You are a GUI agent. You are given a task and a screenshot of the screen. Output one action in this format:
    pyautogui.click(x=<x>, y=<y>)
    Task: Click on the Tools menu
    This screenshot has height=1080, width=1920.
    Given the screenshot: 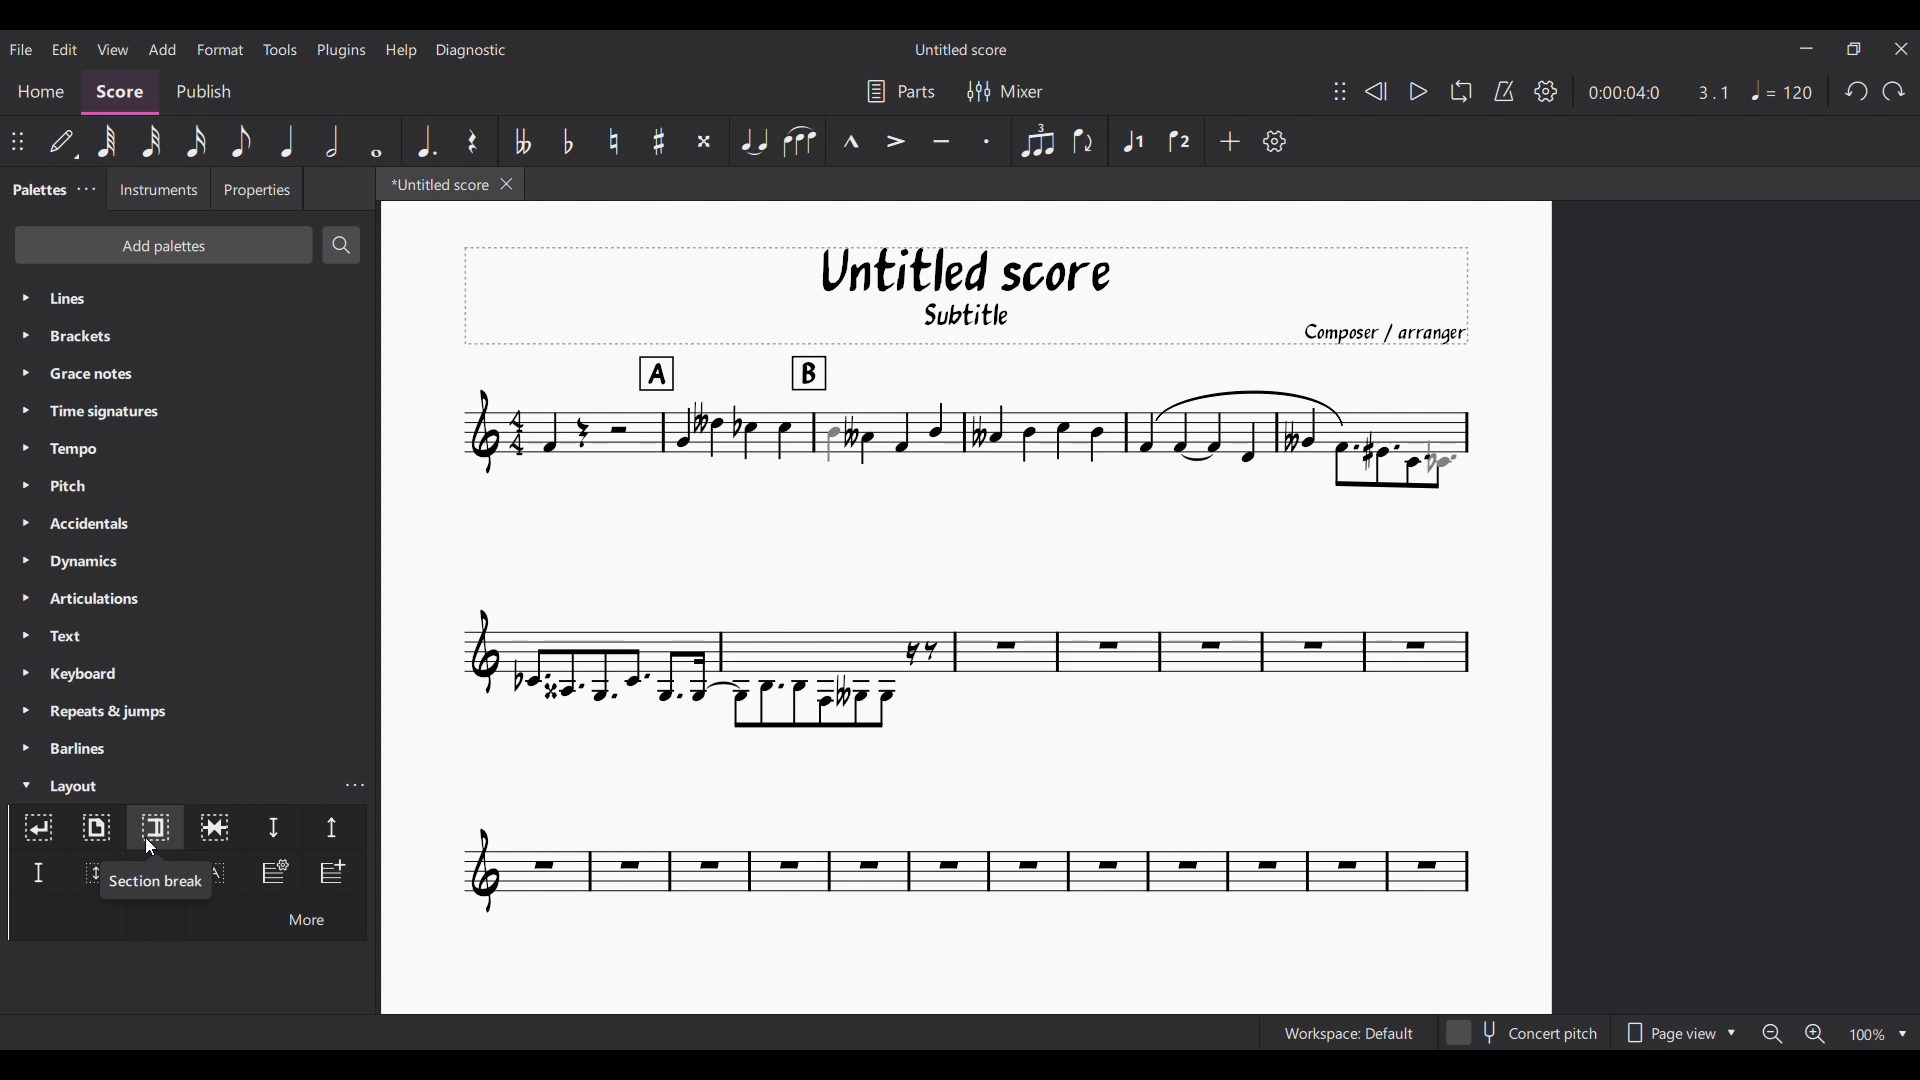 What is the action you would take?
    pyautogui.click(x=280, y=49)
    